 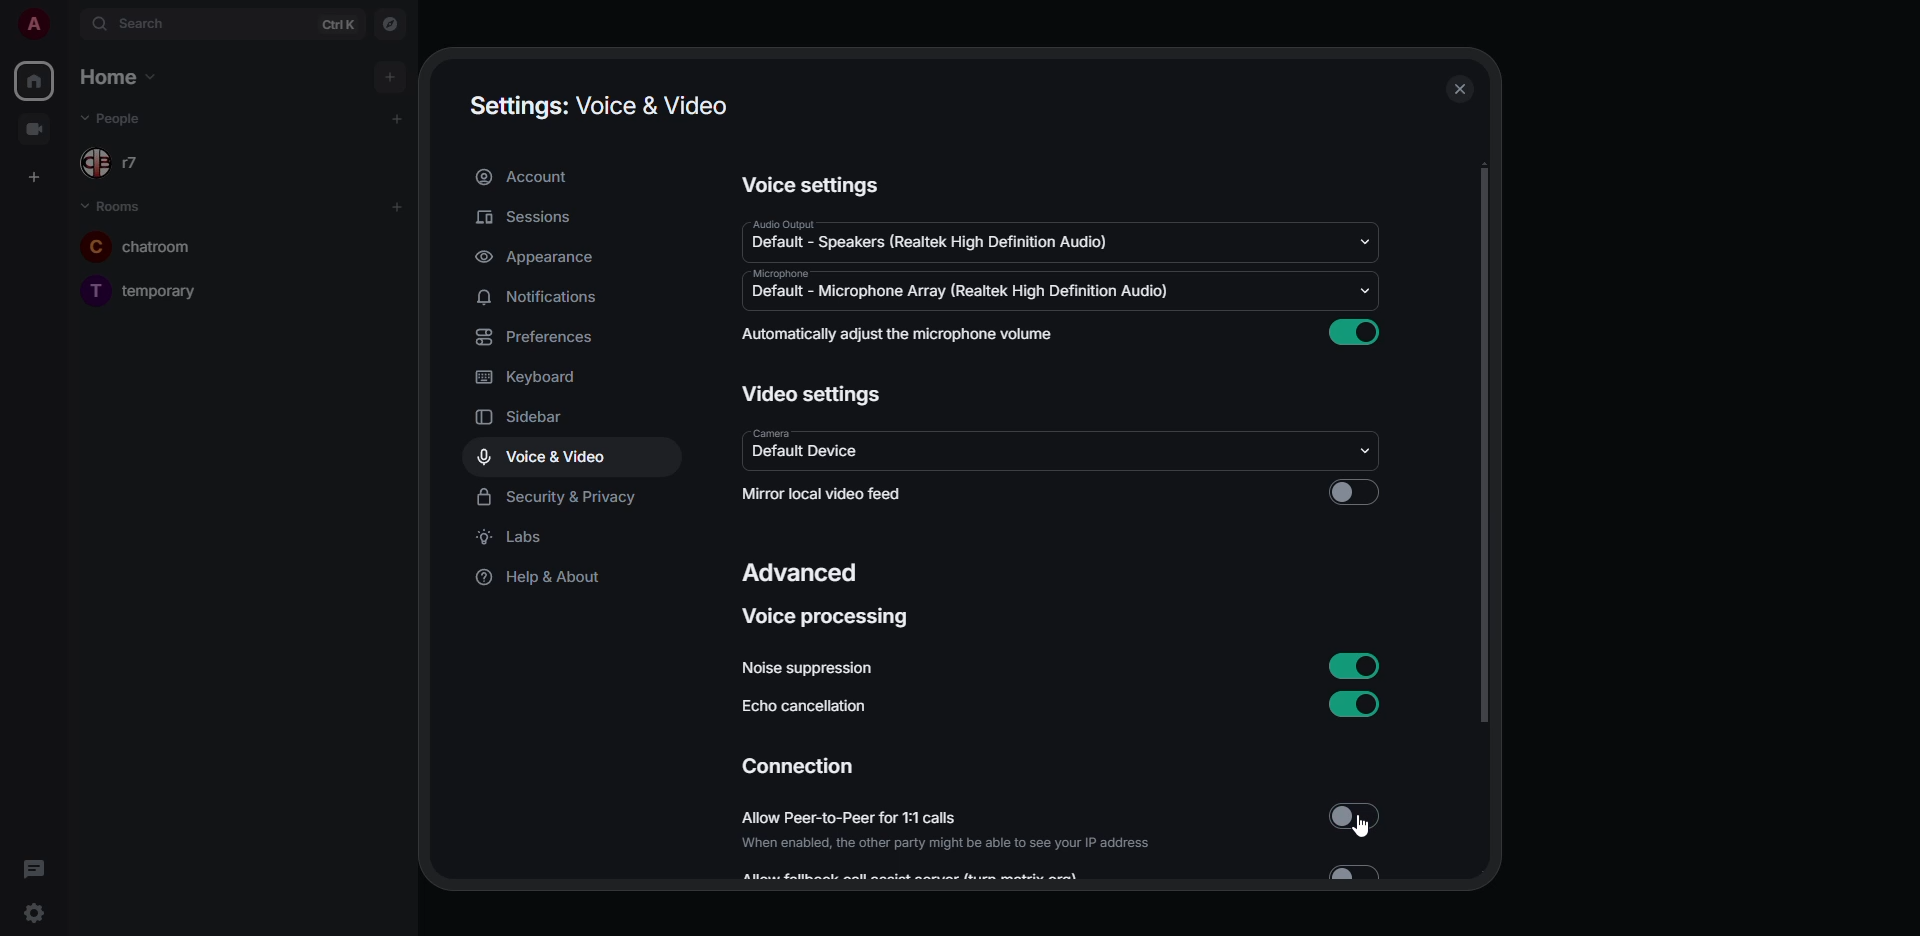 What do you see at coordinates (399, 118) in the screenshot?
I see `add` at bounding box center [399, 118].